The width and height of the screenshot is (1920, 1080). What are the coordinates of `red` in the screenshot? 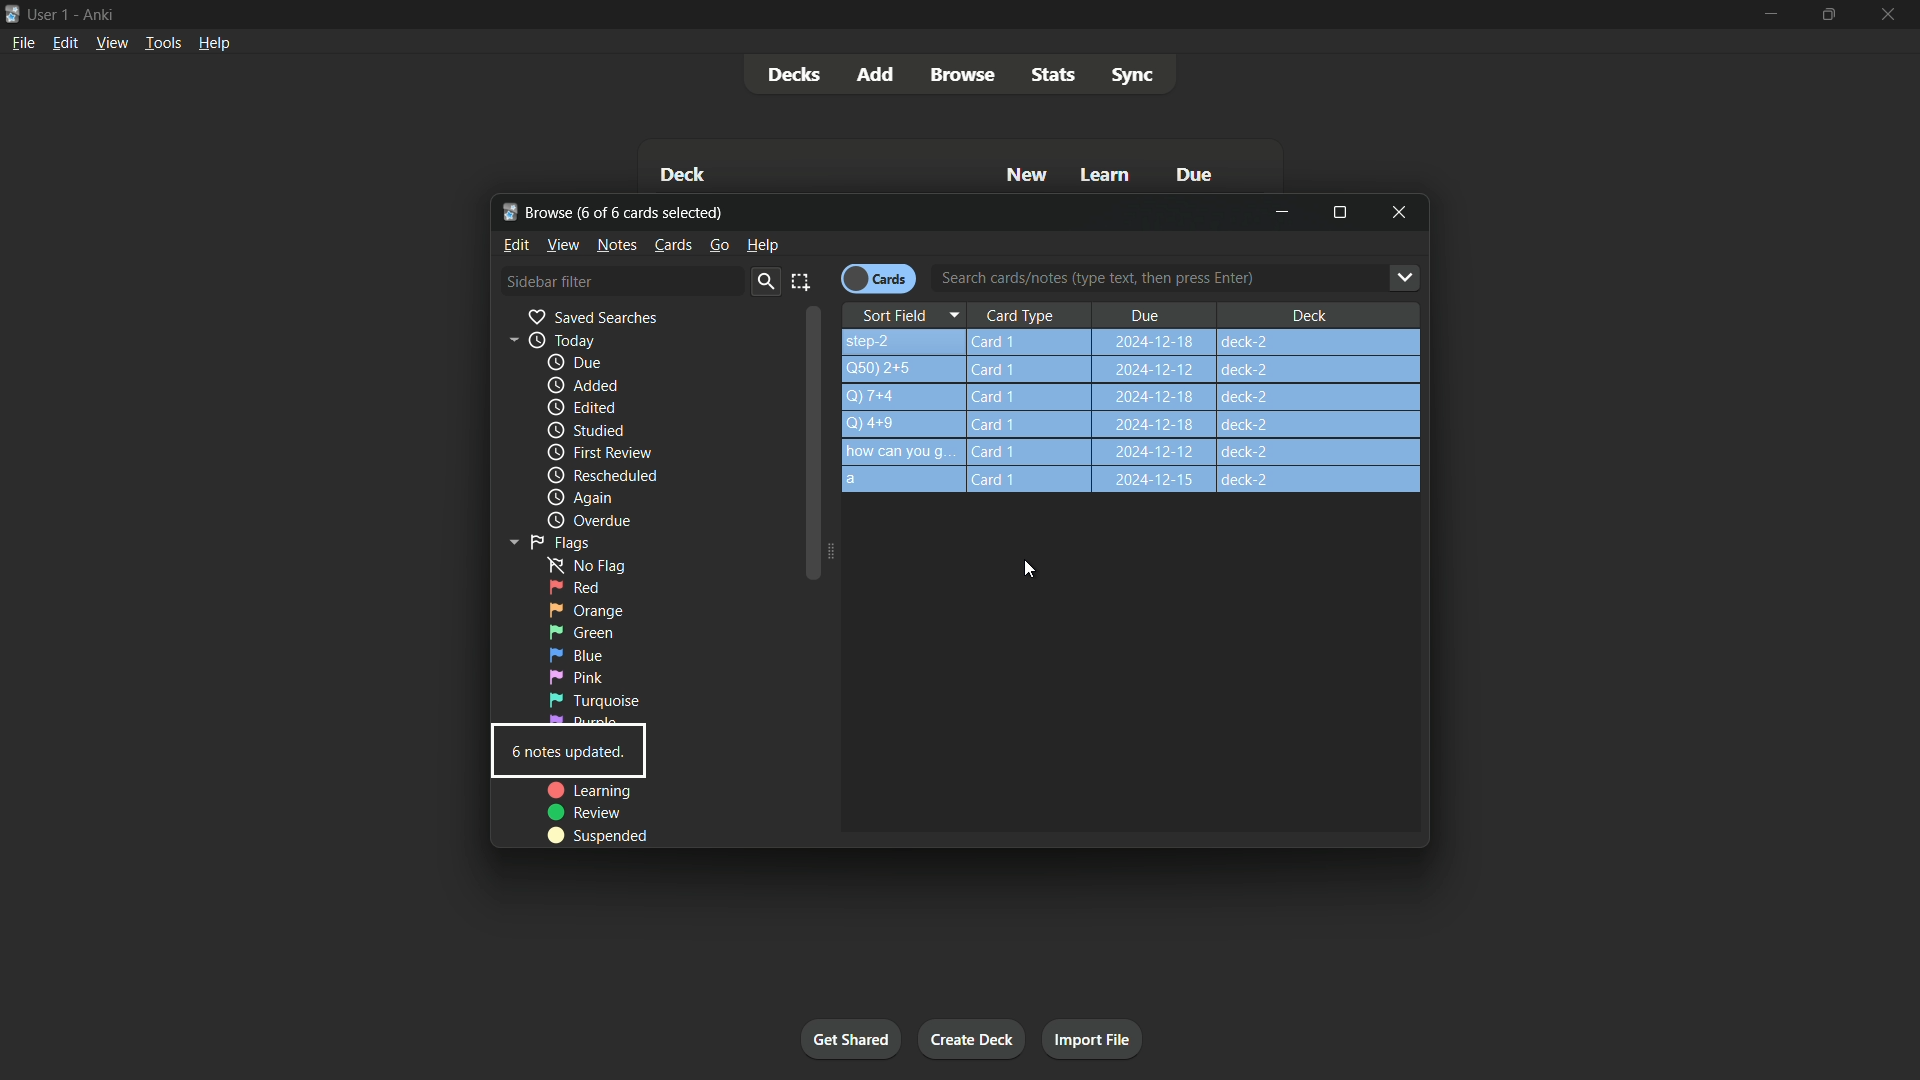 It's located at (574, 588).